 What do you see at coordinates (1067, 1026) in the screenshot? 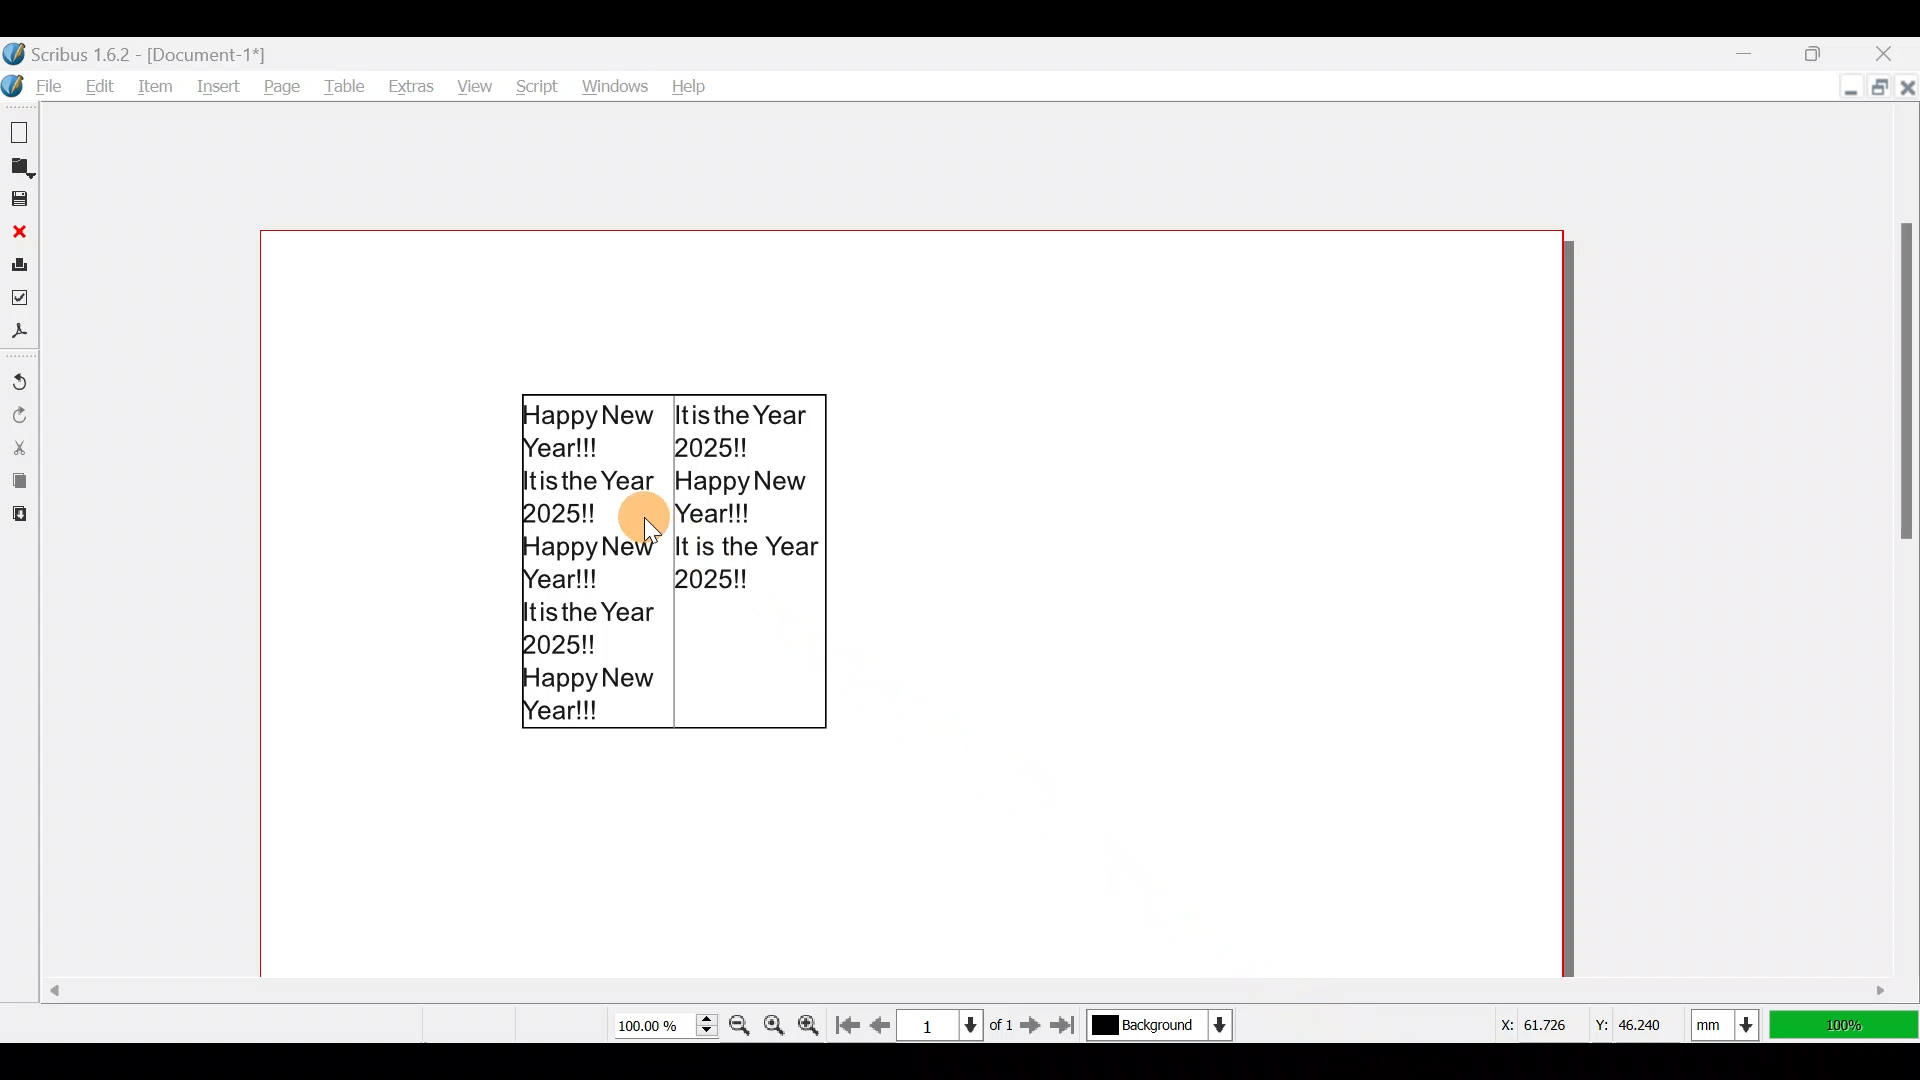
I see `Go to the last page` at bounding box center [1067, 1026].